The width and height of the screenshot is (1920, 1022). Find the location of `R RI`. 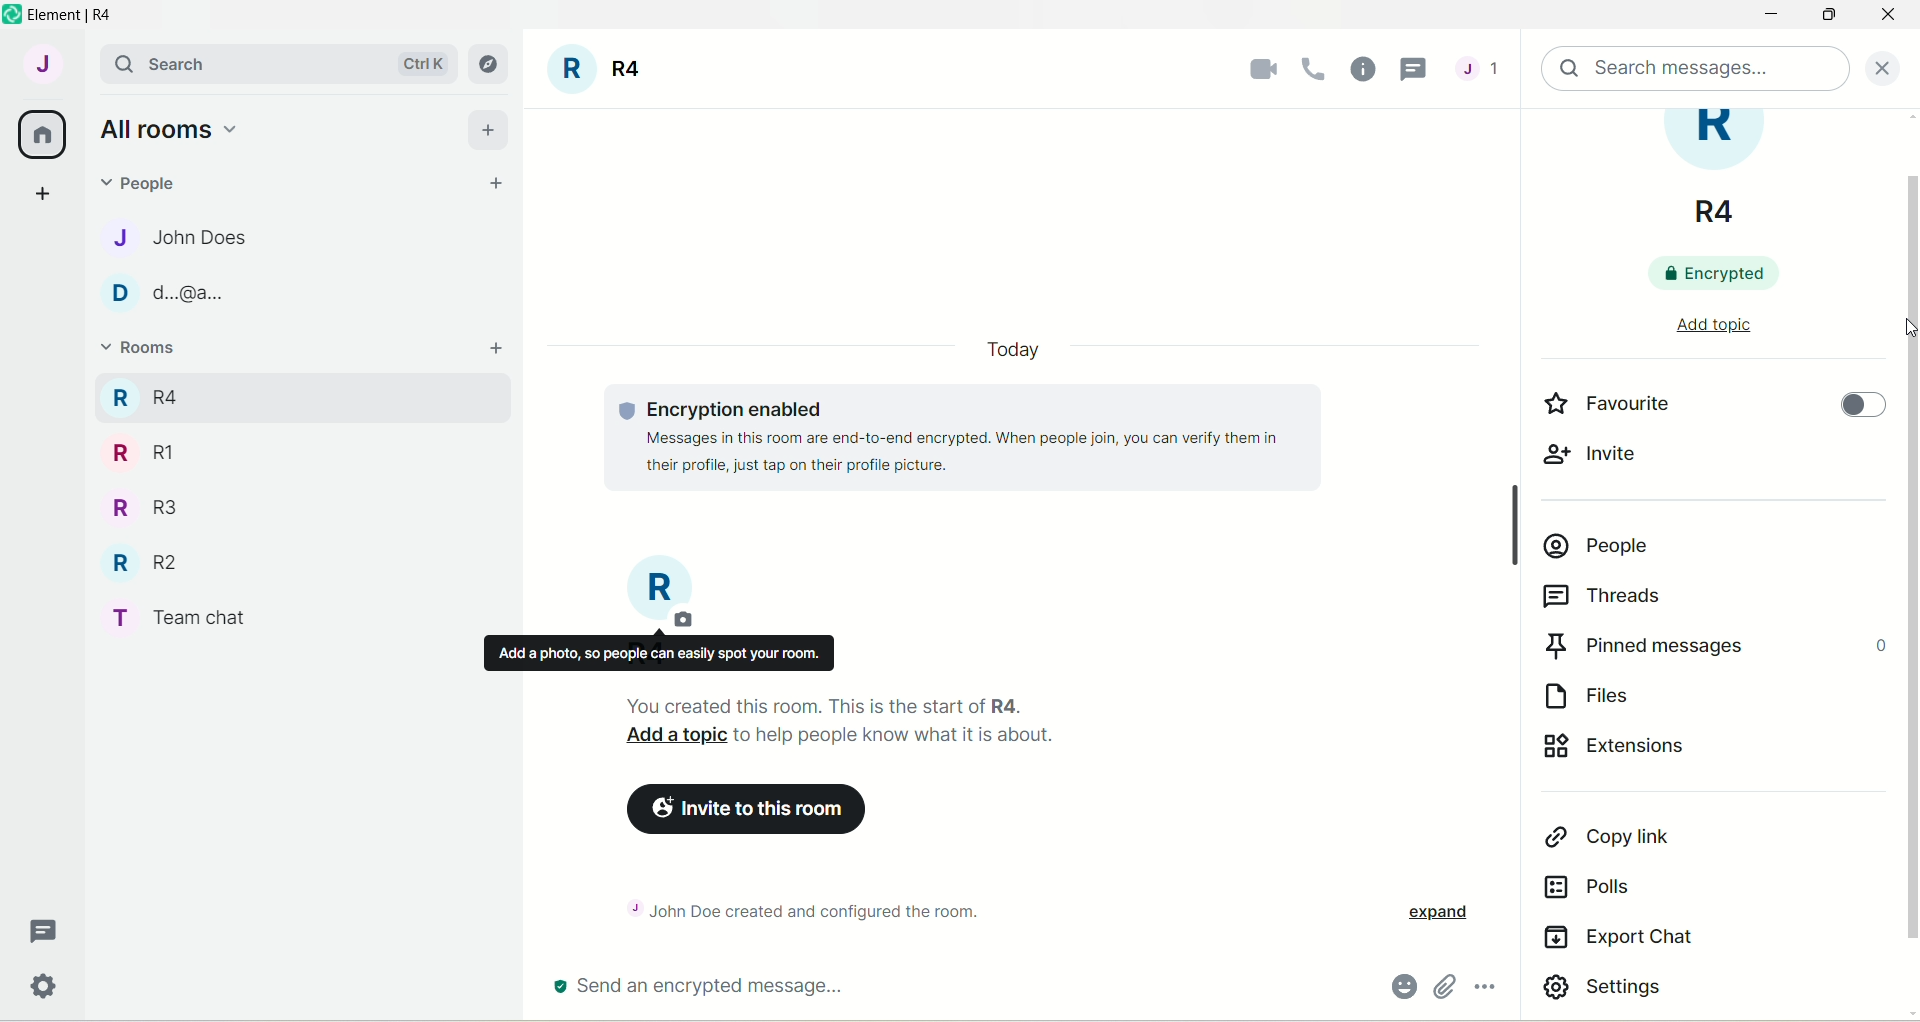

R RI is located at coordinates (143, 452).